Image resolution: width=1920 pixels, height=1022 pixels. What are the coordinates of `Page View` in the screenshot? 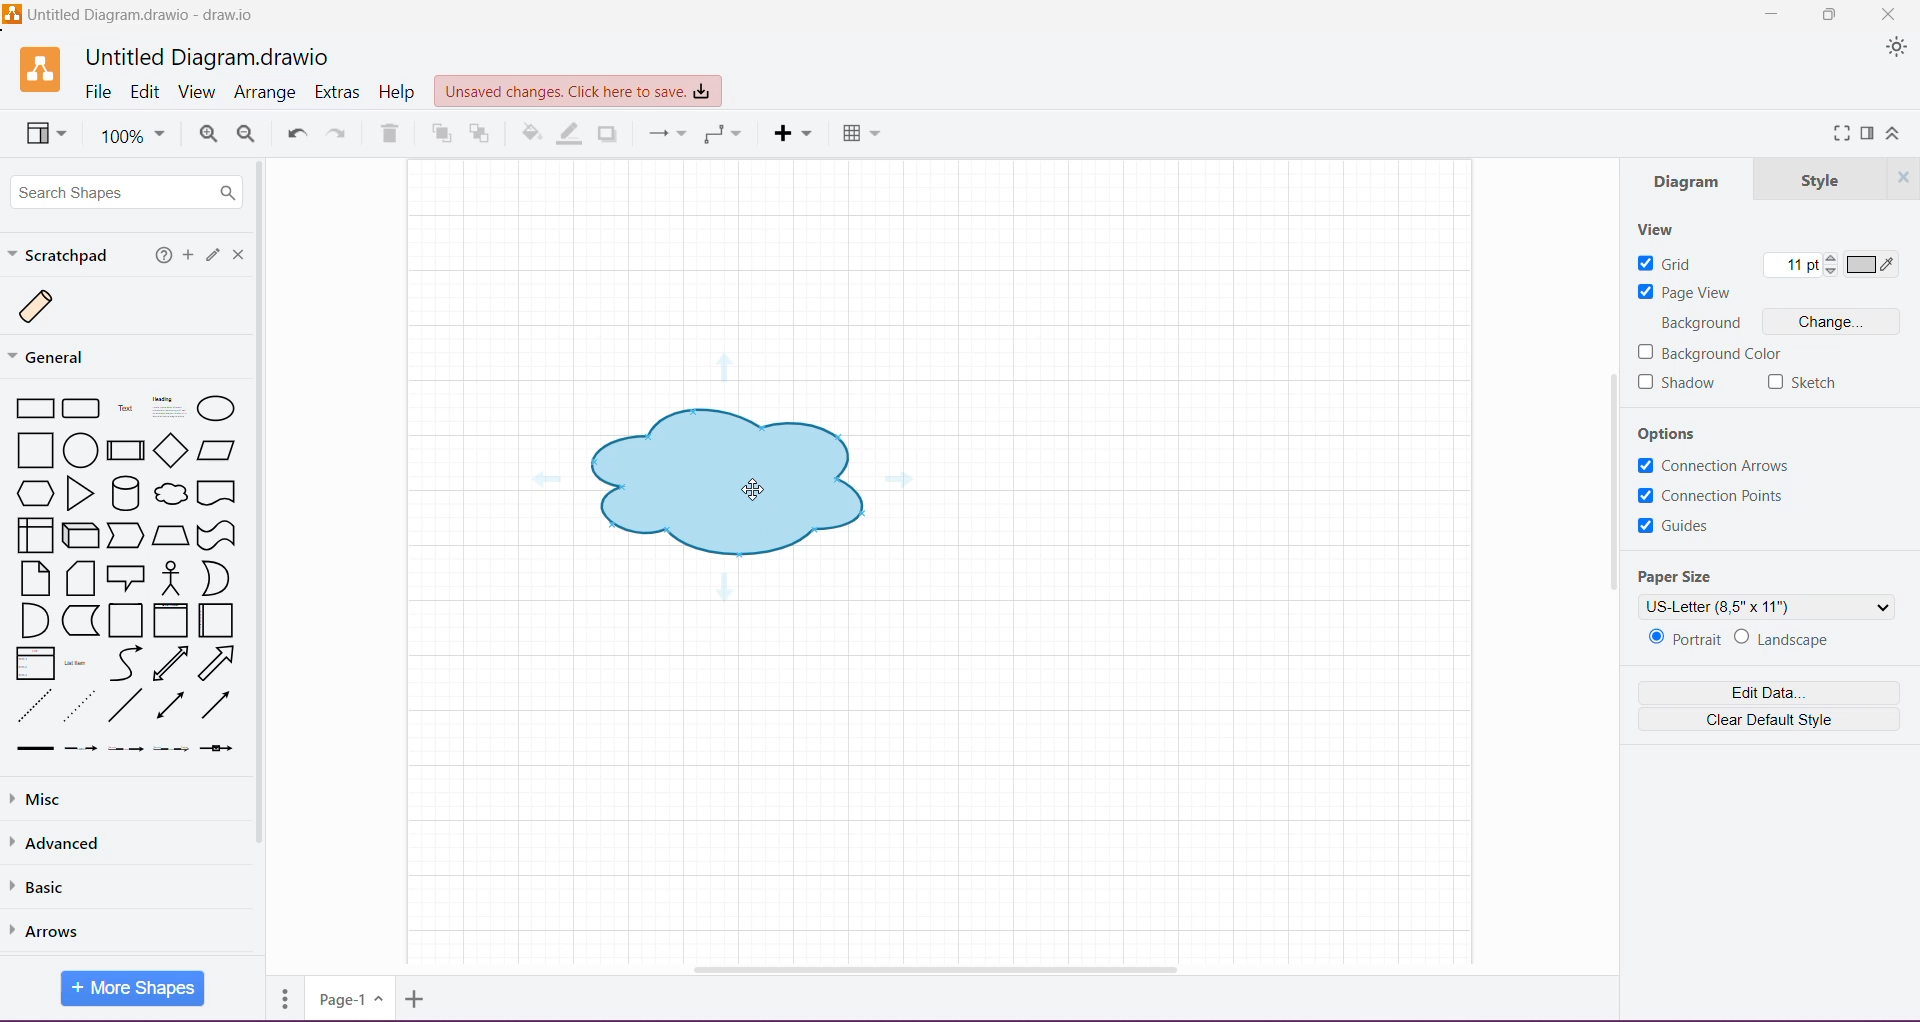 It's located at (1686, 293).